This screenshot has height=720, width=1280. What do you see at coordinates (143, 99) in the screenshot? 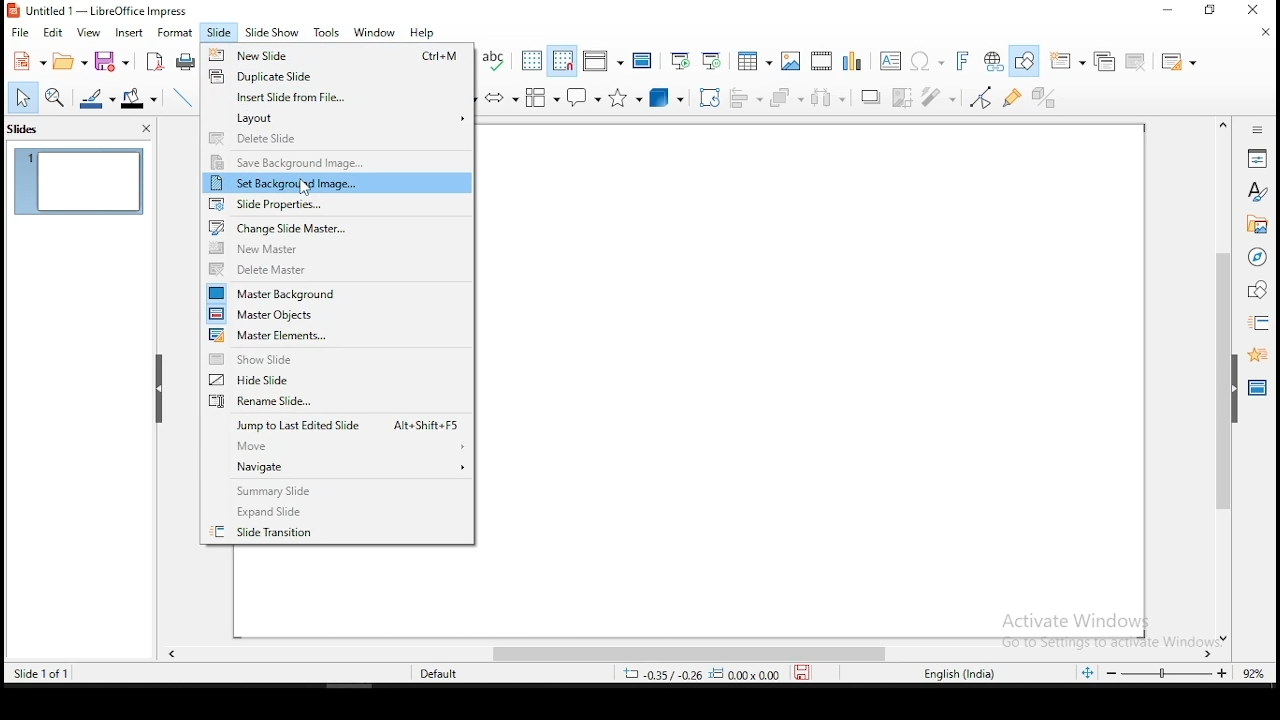
I see `fill color` at bounding box center [143, 99].